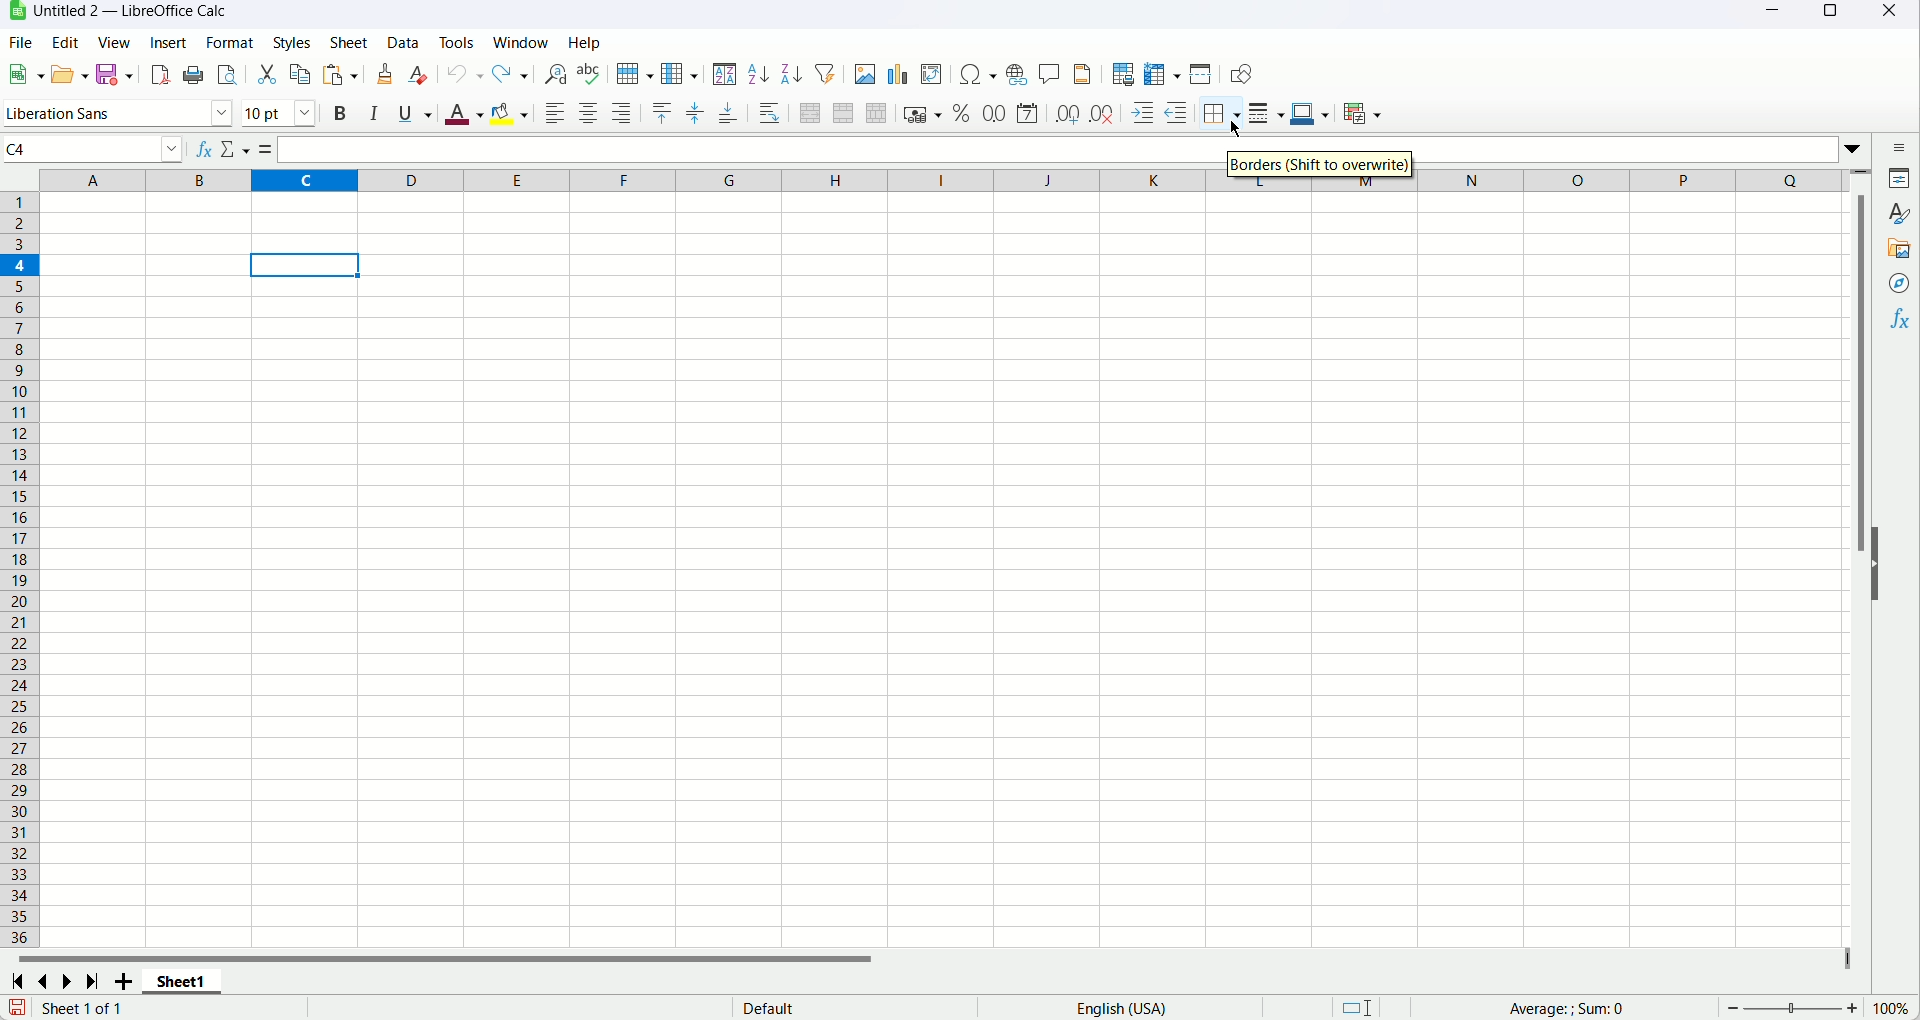 Image resolution: width=1920 pixels, height=1020 pixels. What do you see at coordinates (1790, 1008) in the screenshot?
I see `zoom` at bounding box center [1790, 1008].